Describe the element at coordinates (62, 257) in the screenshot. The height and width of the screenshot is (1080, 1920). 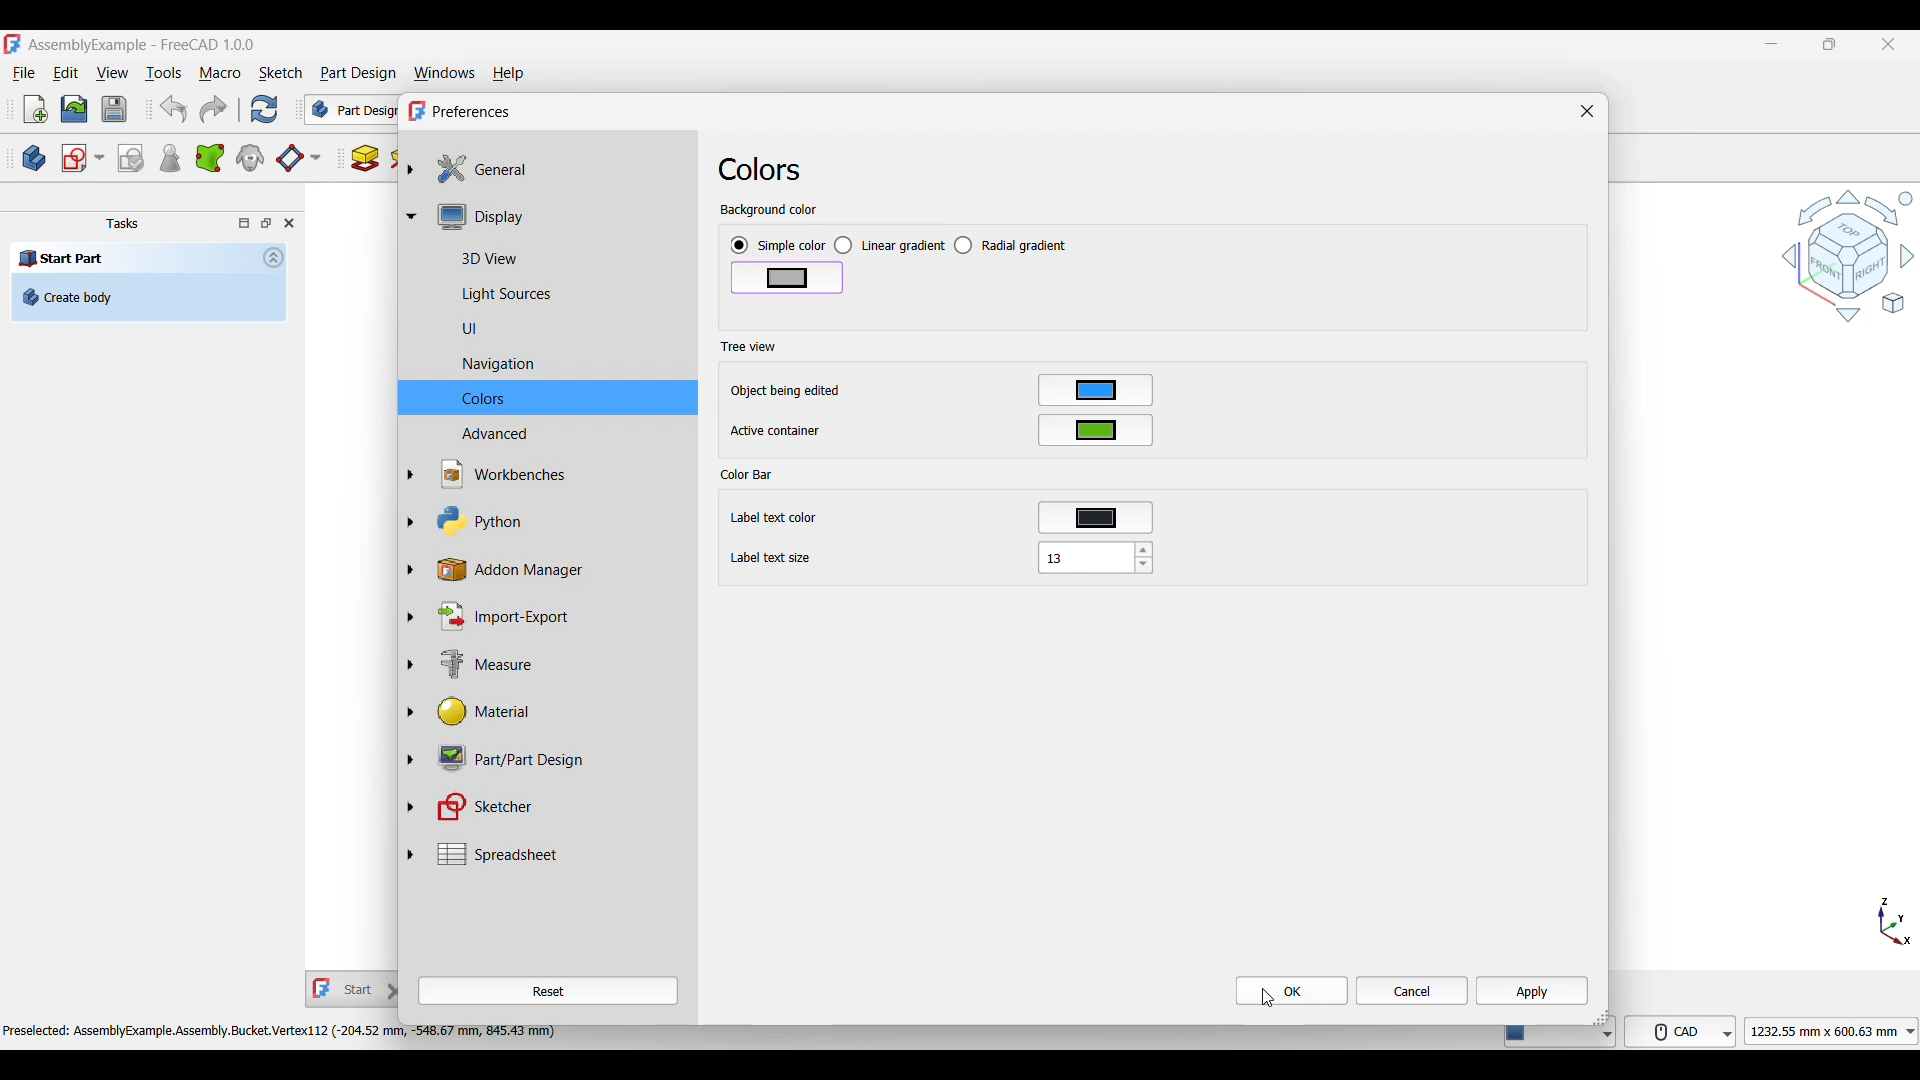
I see `Start Part` at that location.